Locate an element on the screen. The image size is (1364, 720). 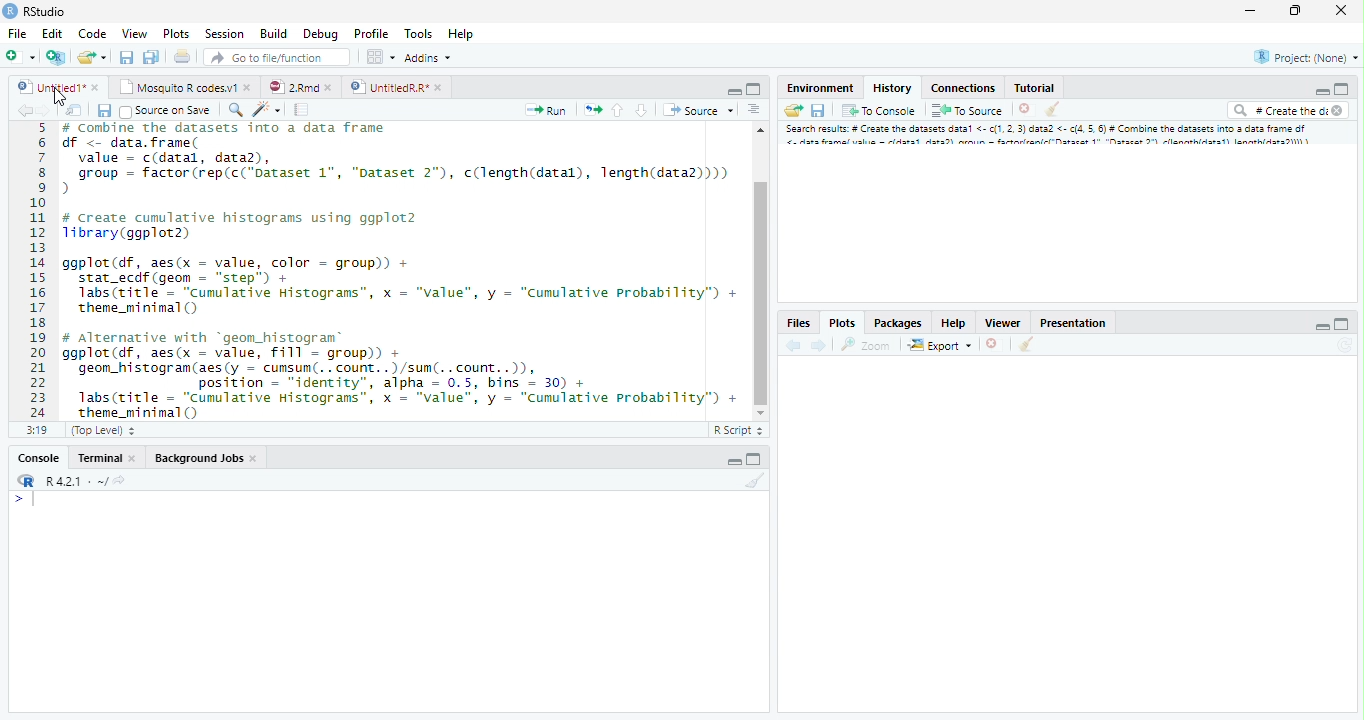
Background Jobs is located at coordinates (207, 458).